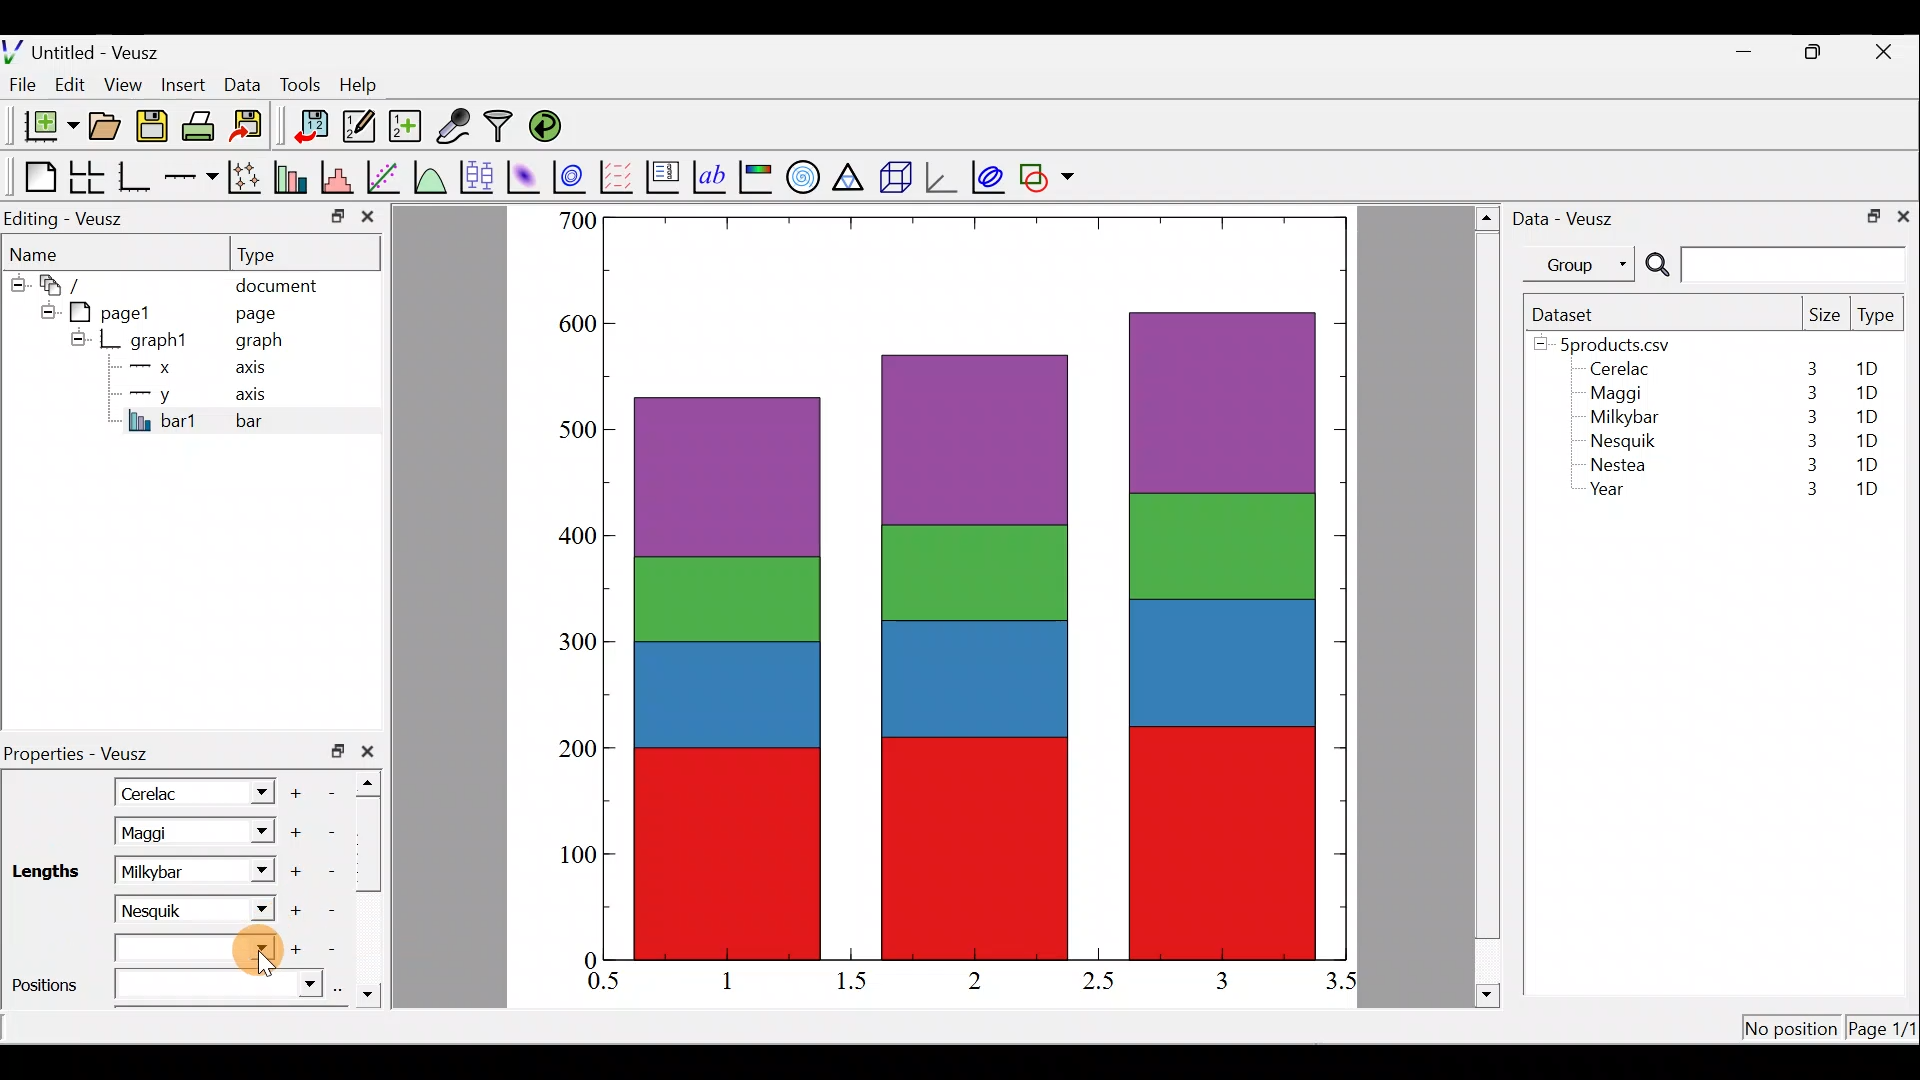 This screenshot has height=1080, width=1920. I want to click on 100, so click(571, 858).